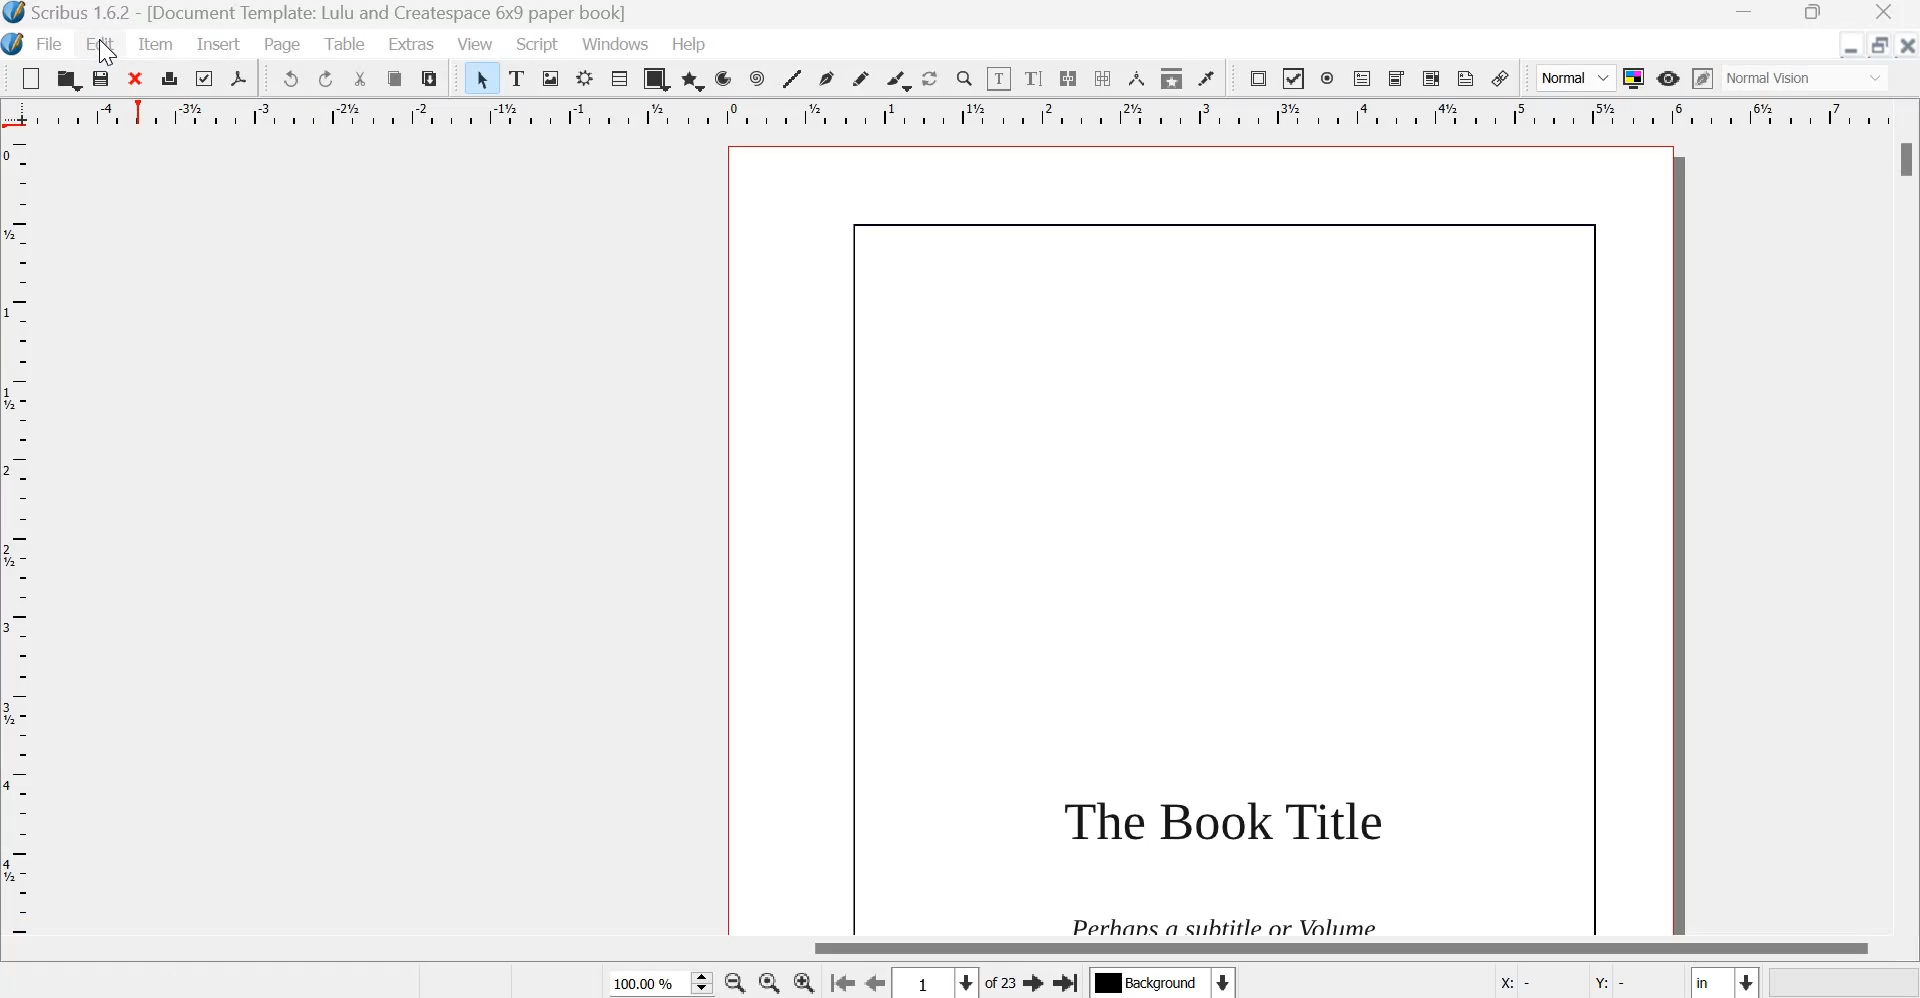  Describe the element at coordinates (219, 45) in the screenshot. I see `Insert` at that location.